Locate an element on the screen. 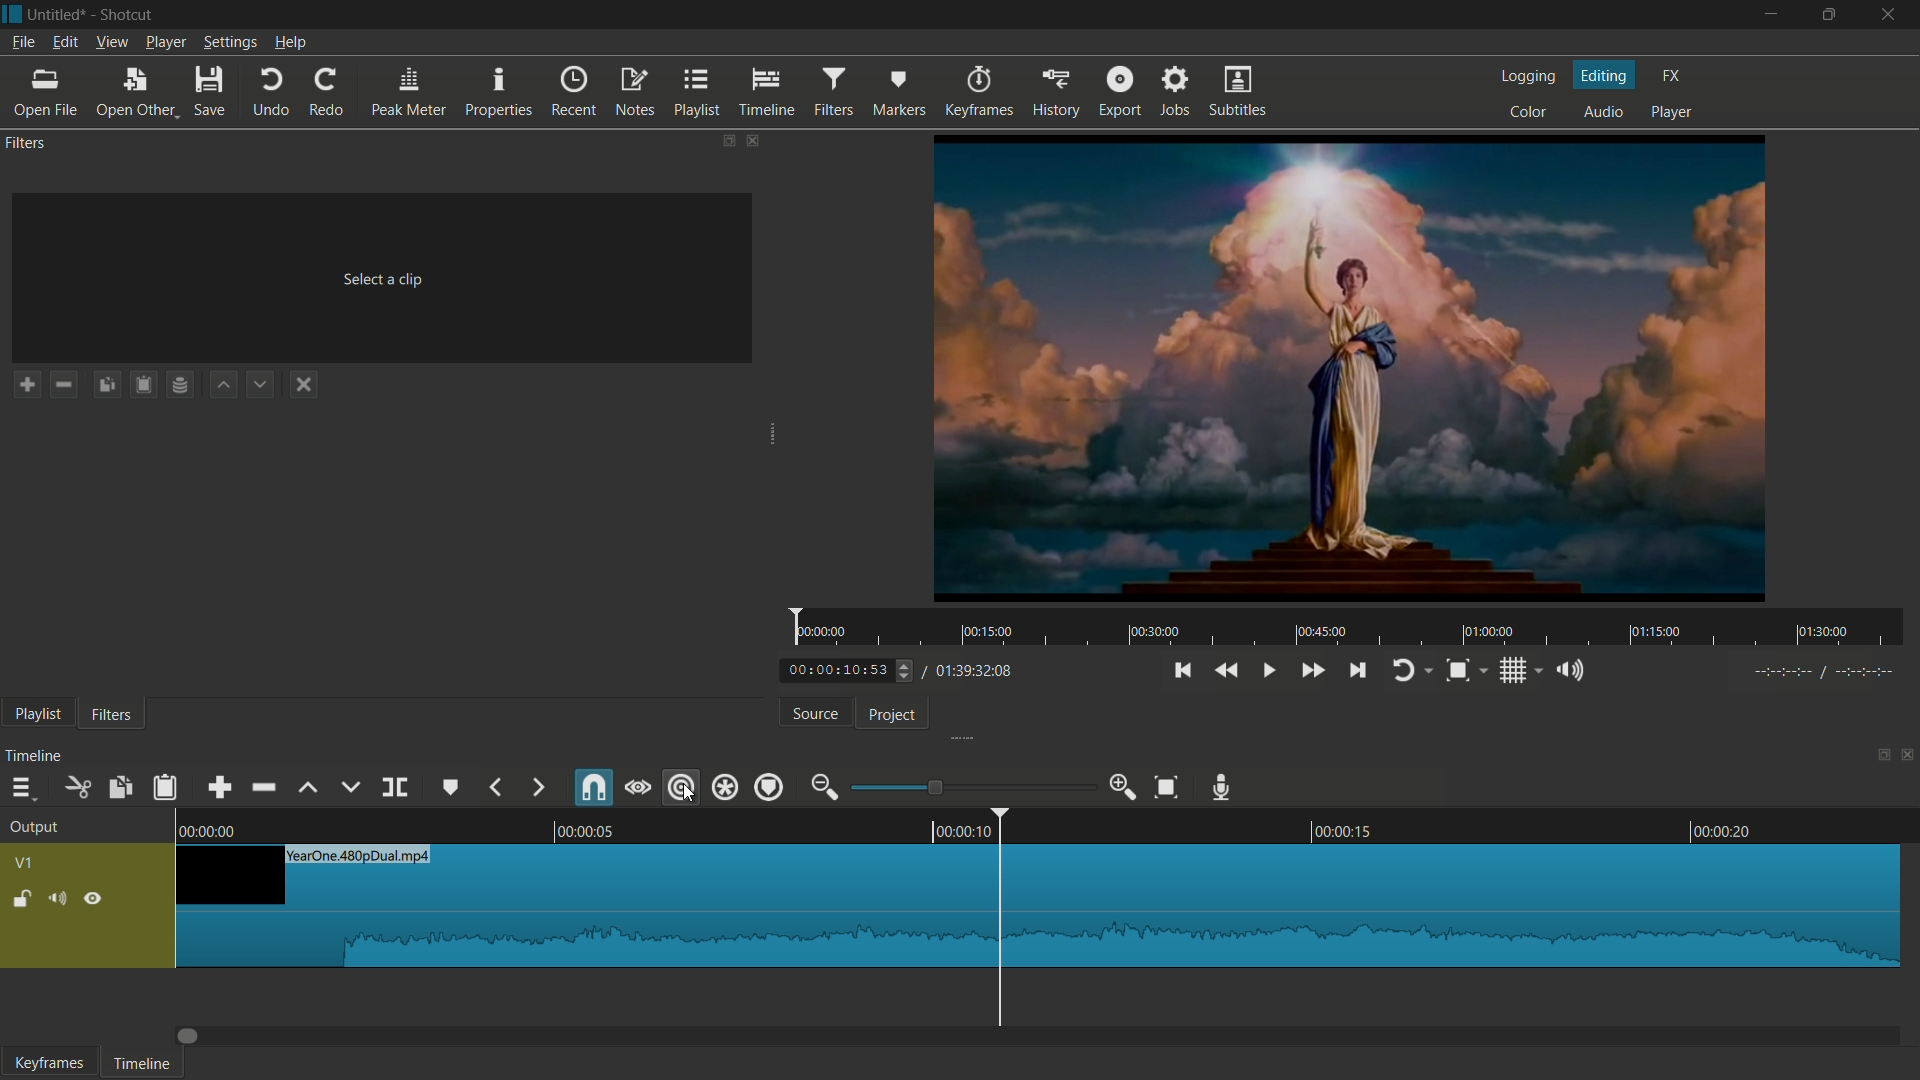 This screenshot has width=1920, height=1080. zoom out is located at coordinates (825, 787).